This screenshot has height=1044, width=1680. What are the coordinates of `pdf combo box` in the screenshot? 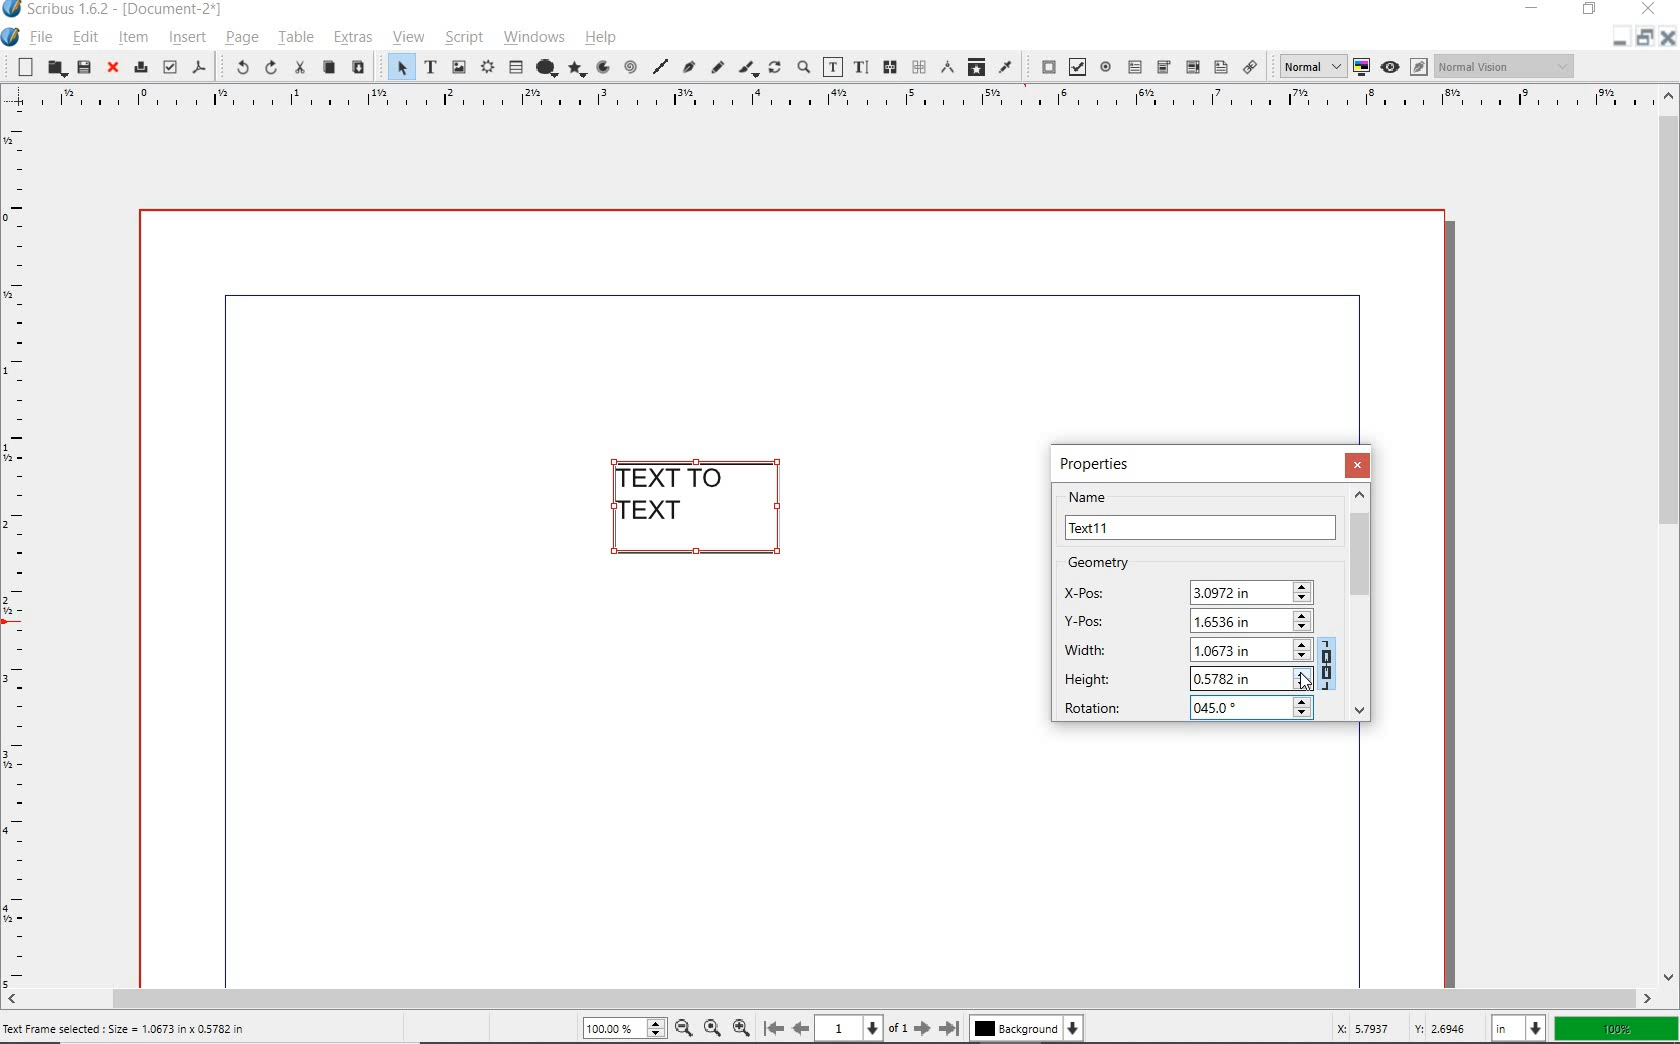 It's located at (1192, 68).